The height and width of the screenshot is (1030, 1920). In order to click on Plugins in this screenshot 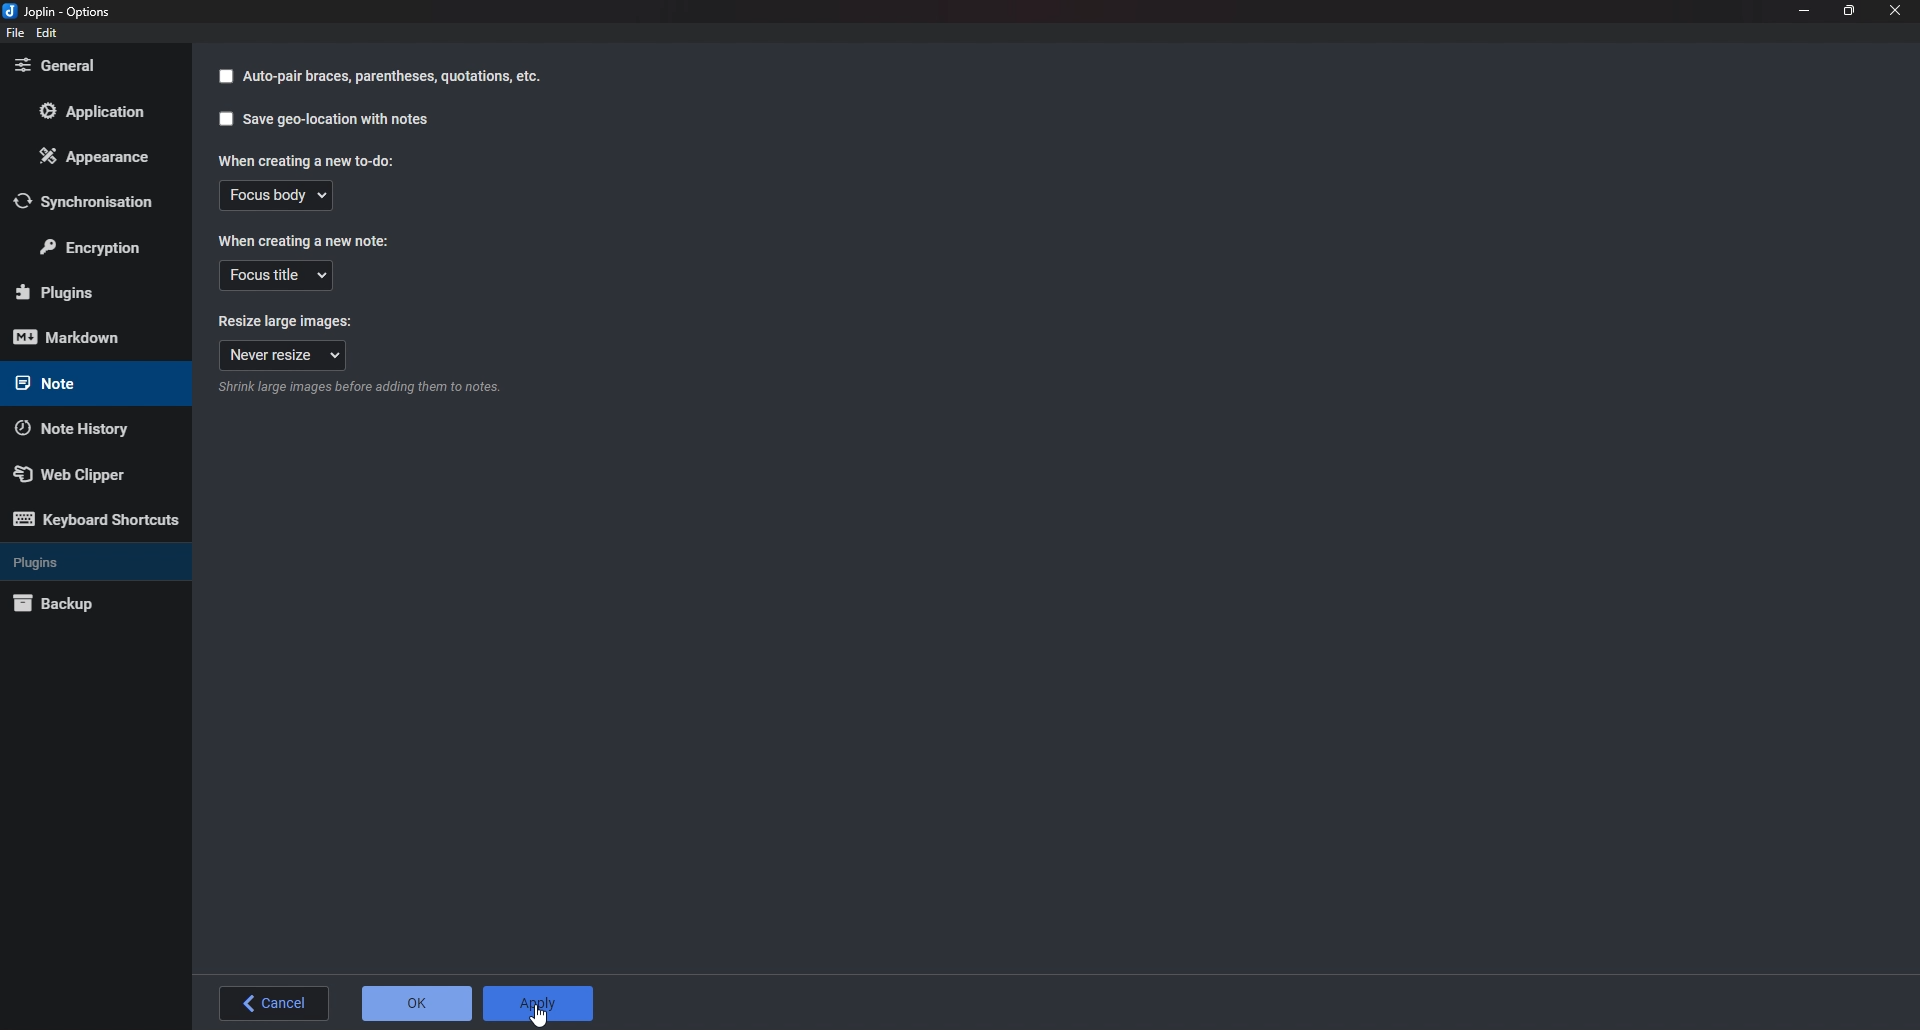, I will do `click(87, 293)`.